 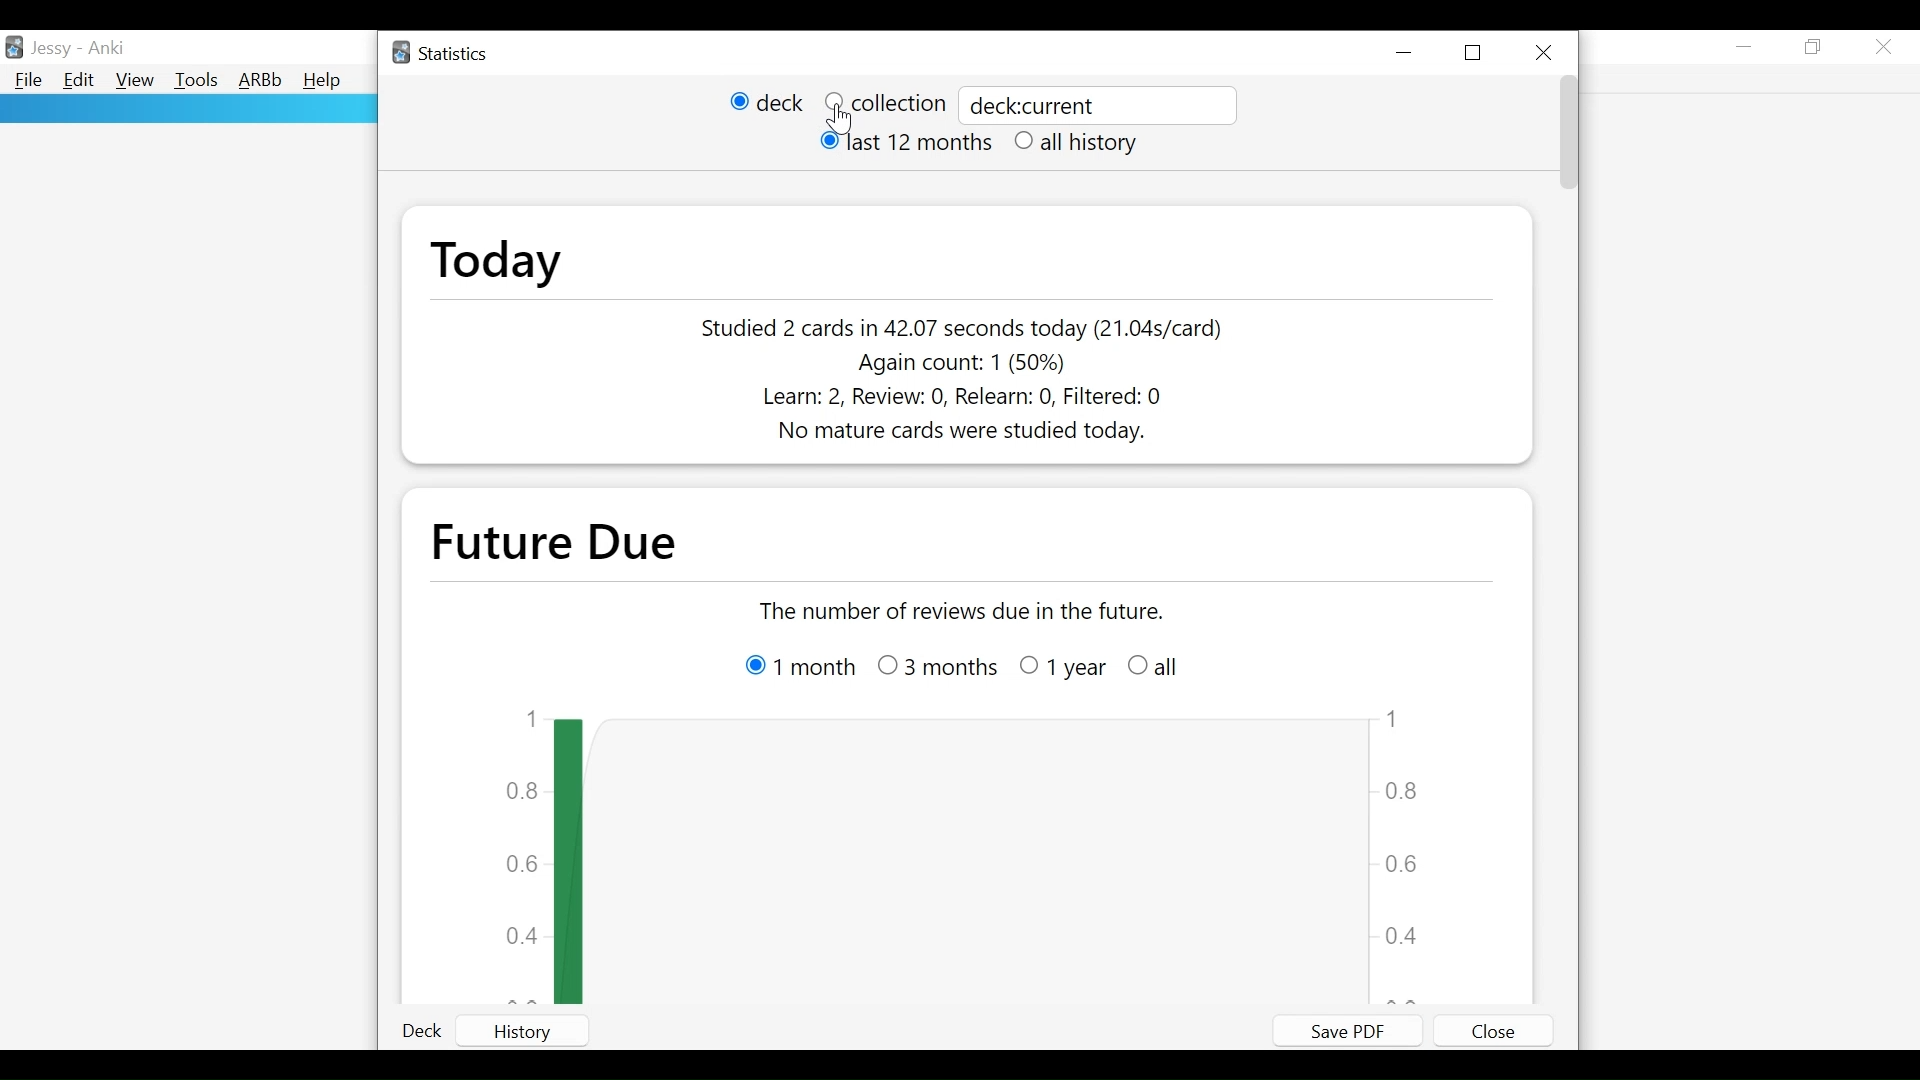 What do you see at coordinates (105, 49) in the screenshot?
I see `Anki` at bounding box center [105, 49].